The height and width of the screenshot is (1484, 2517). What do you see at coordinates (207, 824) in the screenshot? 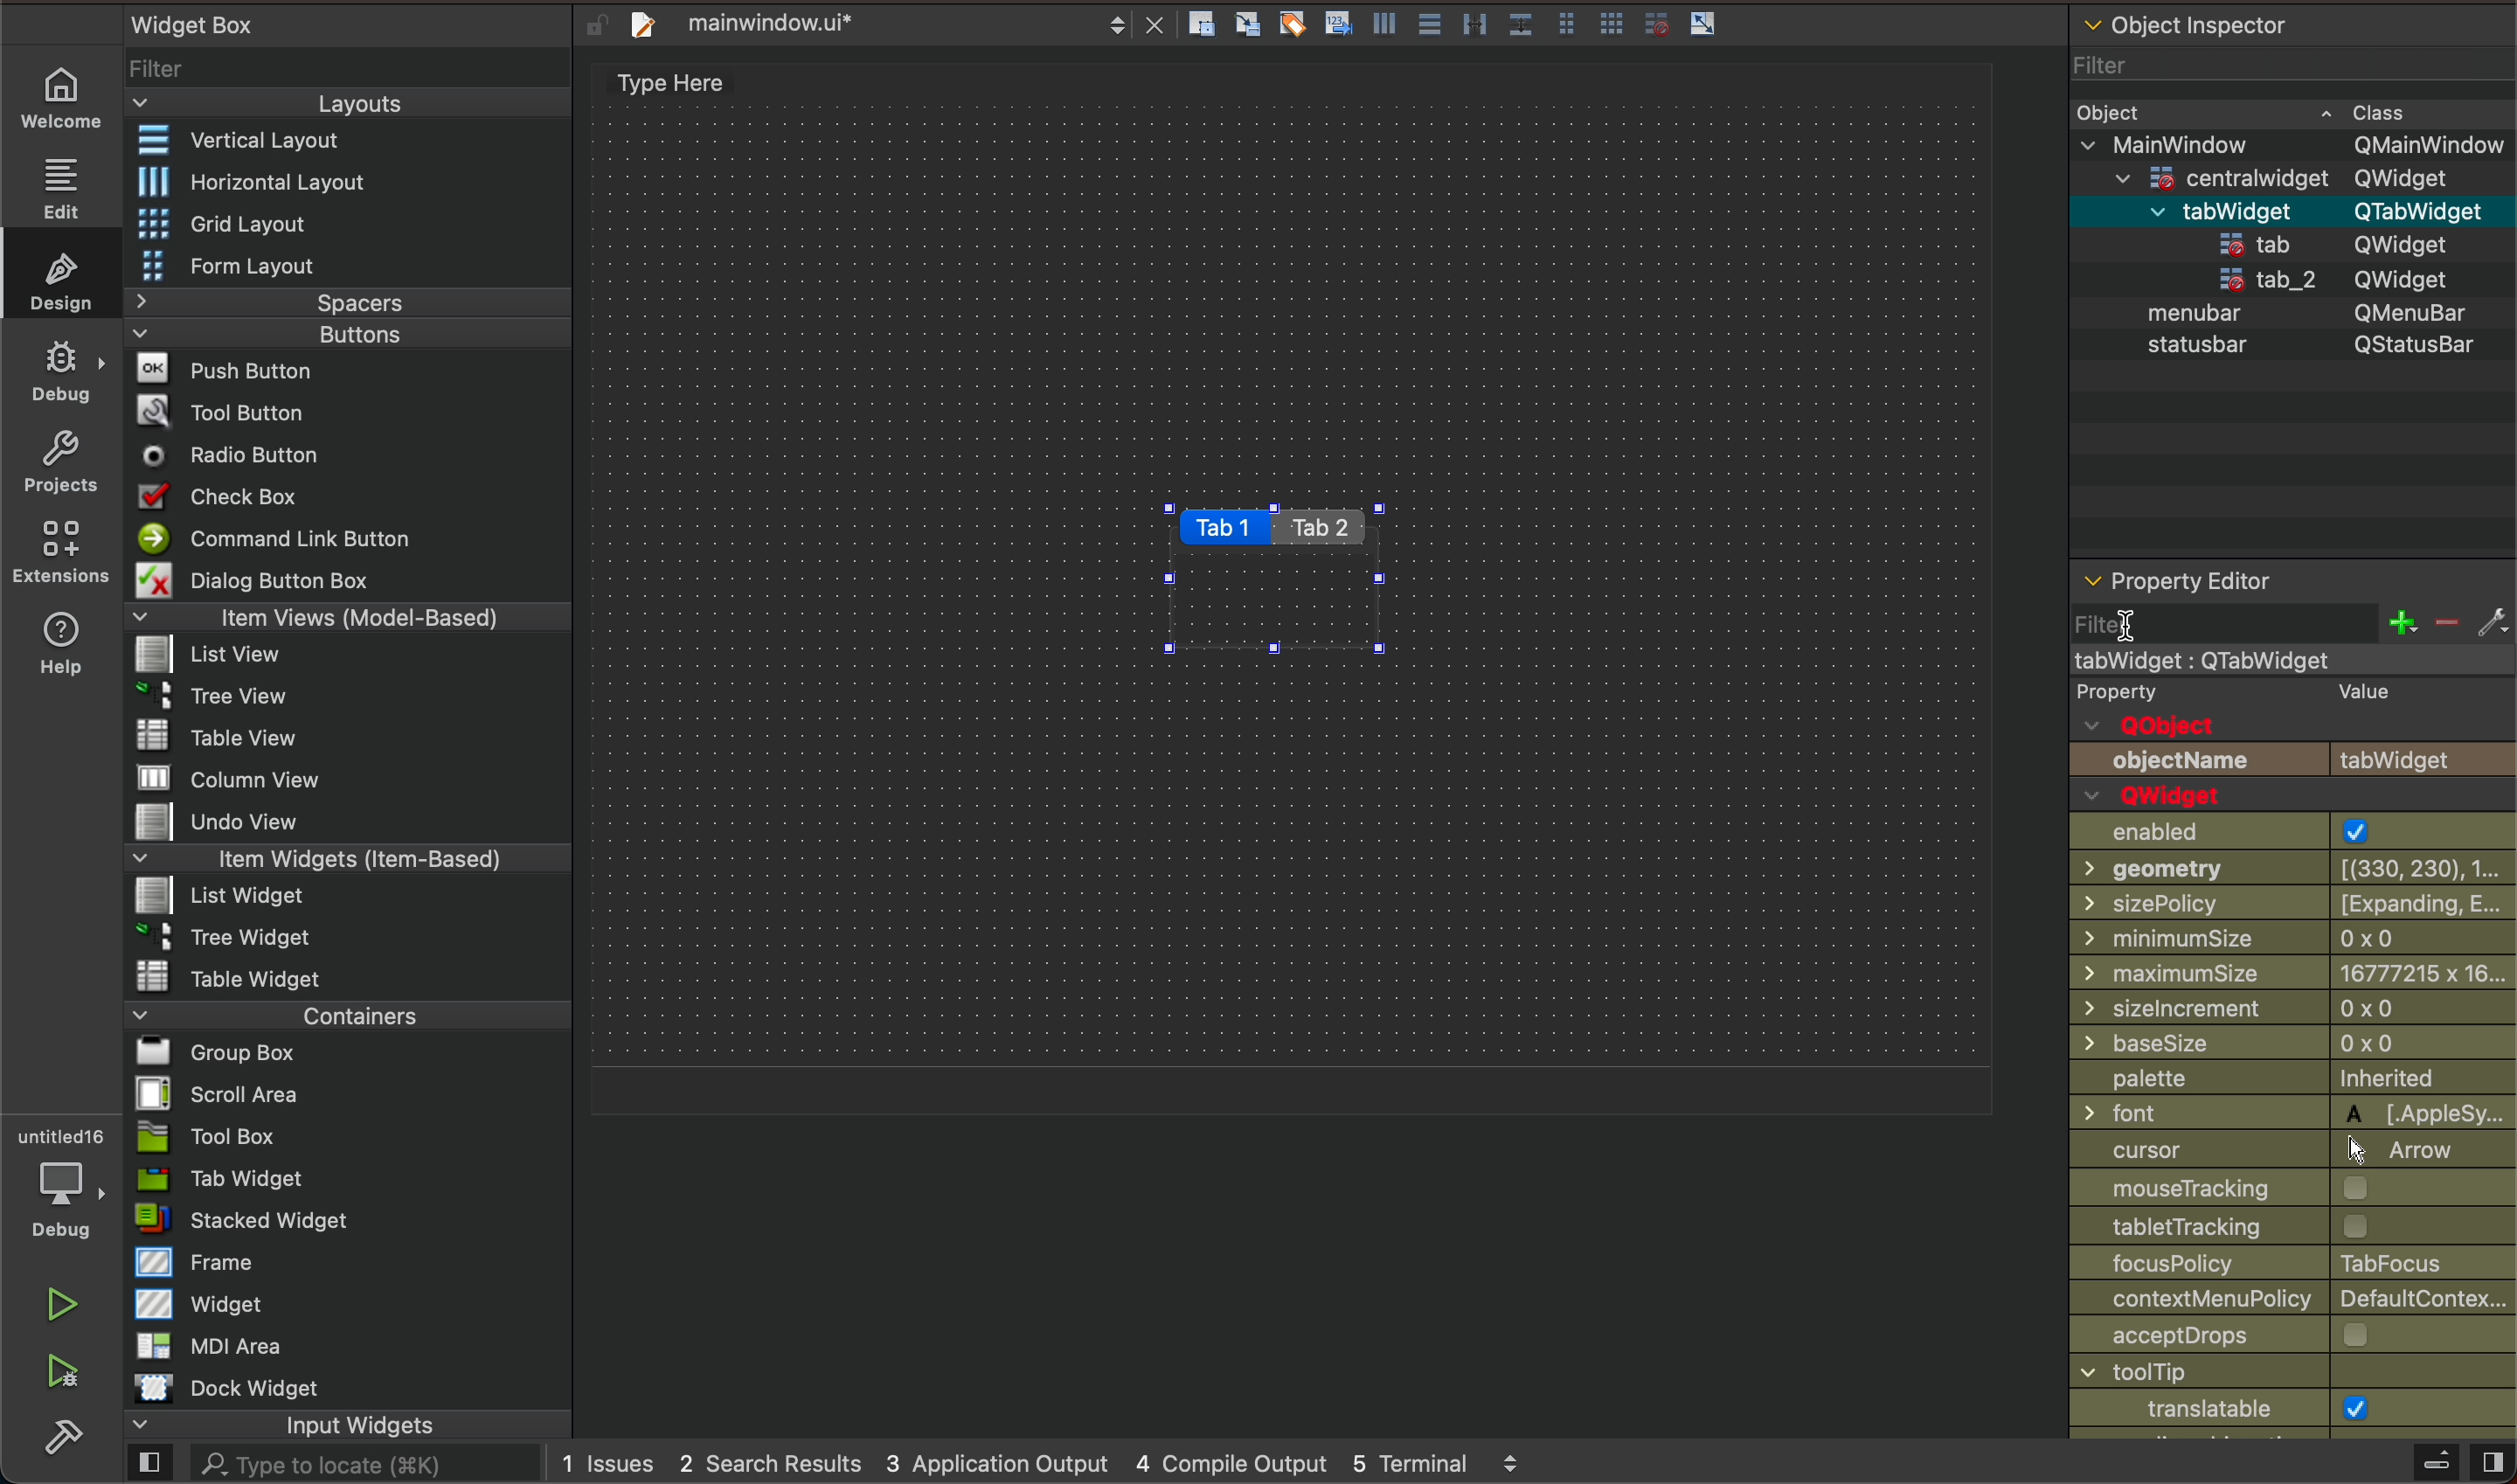
I see `Undo View` at bounding box center [207, 824].